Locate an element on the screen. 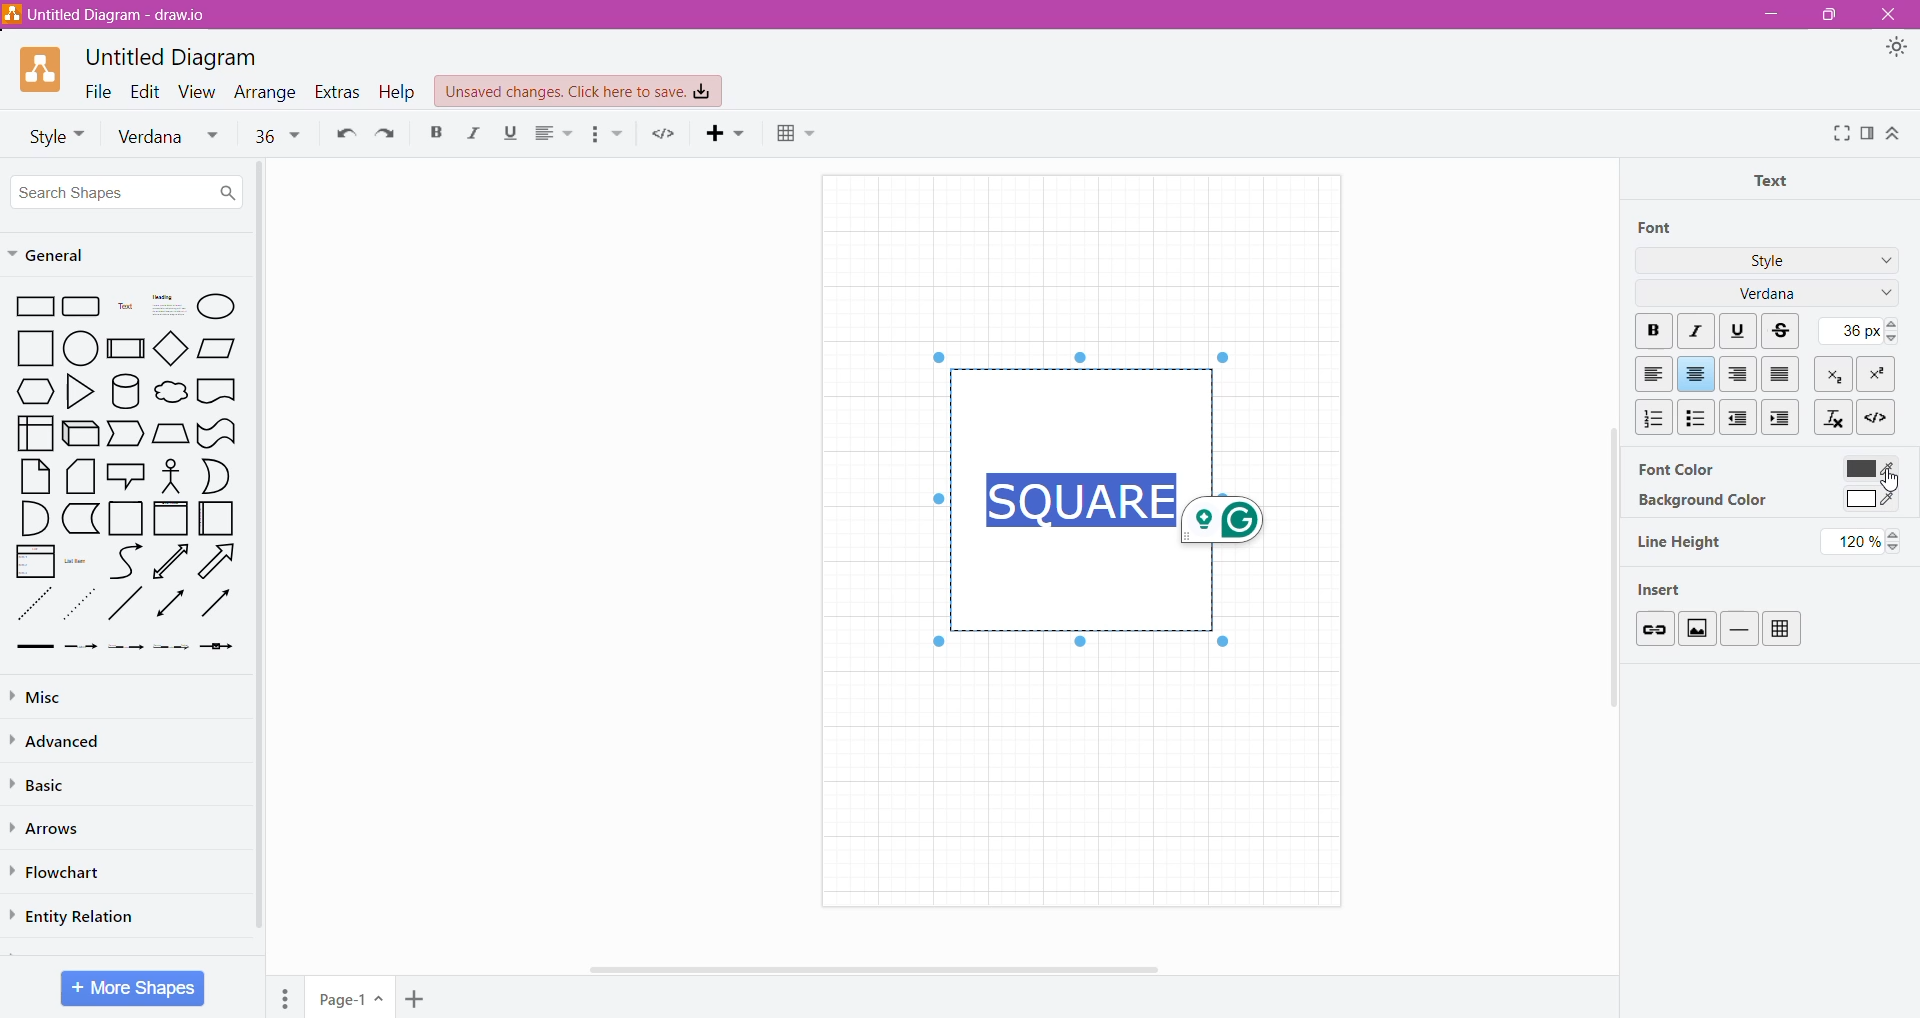 The width and height of the screenshot is (1920, 1018). Misc is located at coordinates (60, 694).